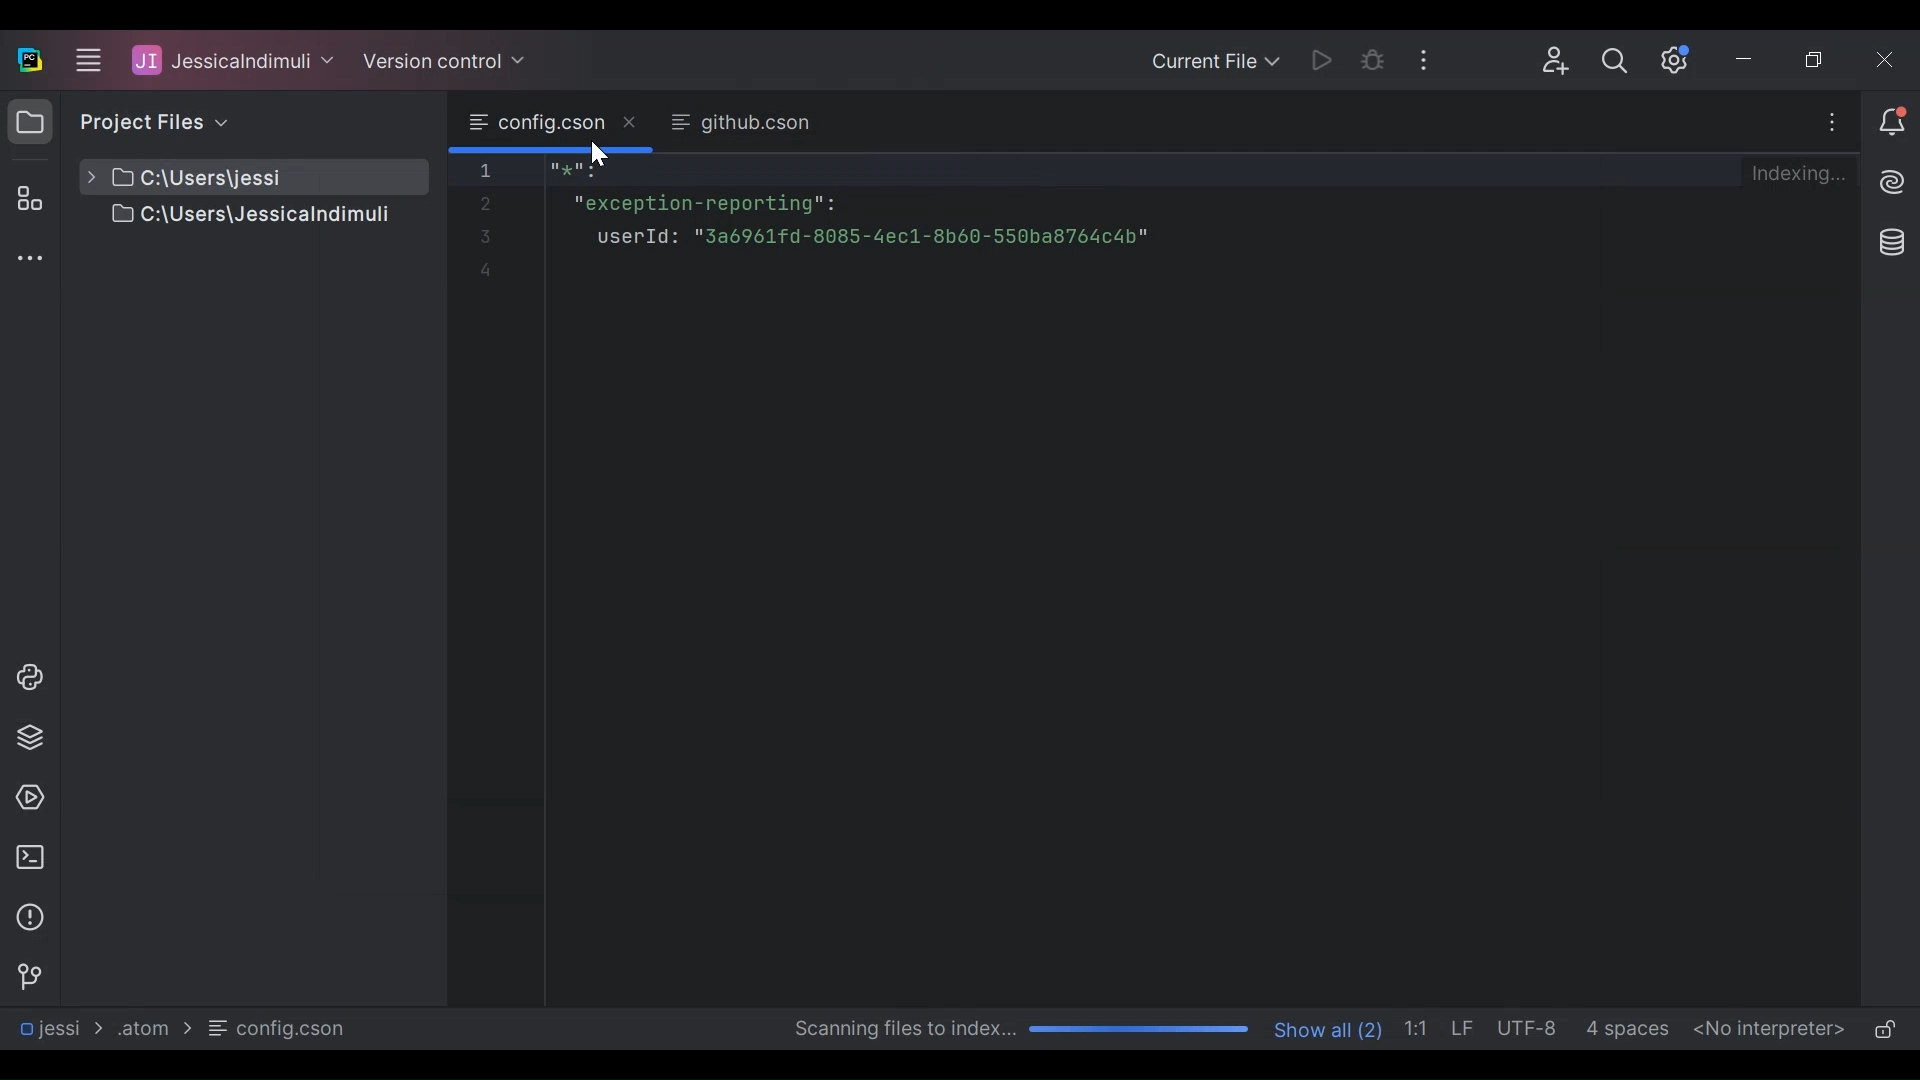 The image size is (1920, 1080). I want to click on Cursor, so click(599, 160).